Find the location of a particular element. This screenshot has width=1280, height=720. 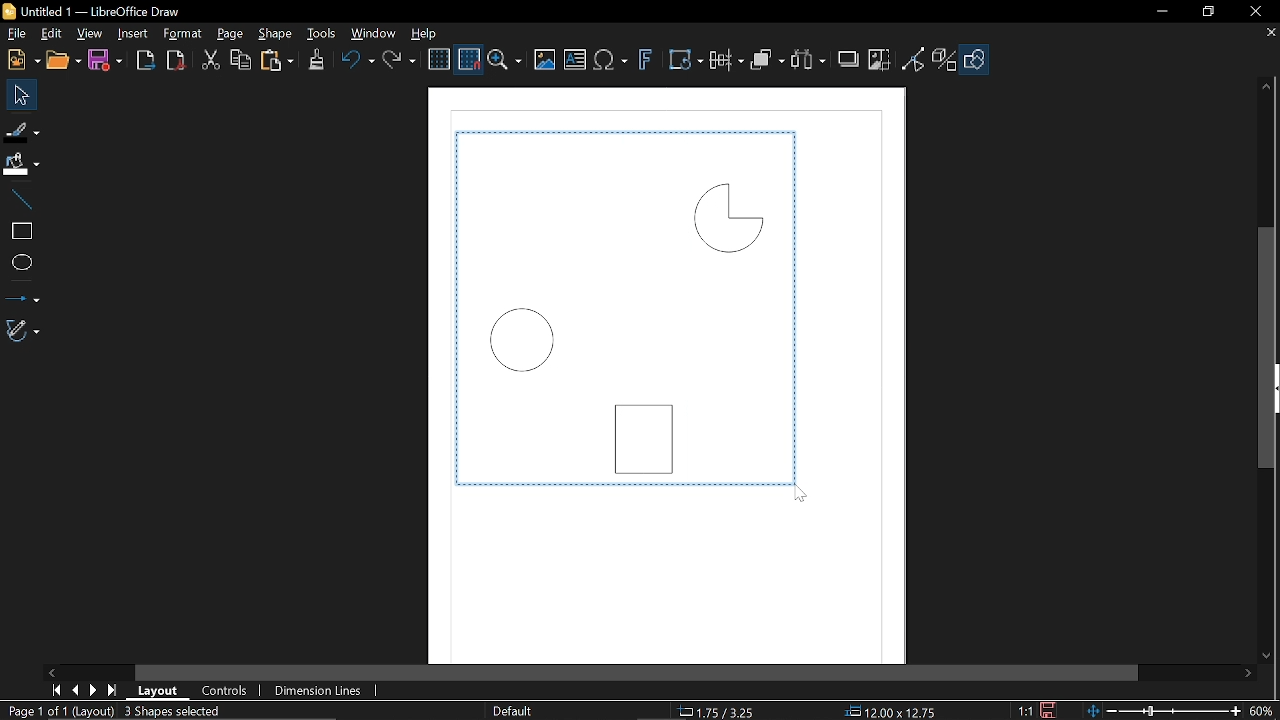

Close window is located at coordinates (1250, 12).